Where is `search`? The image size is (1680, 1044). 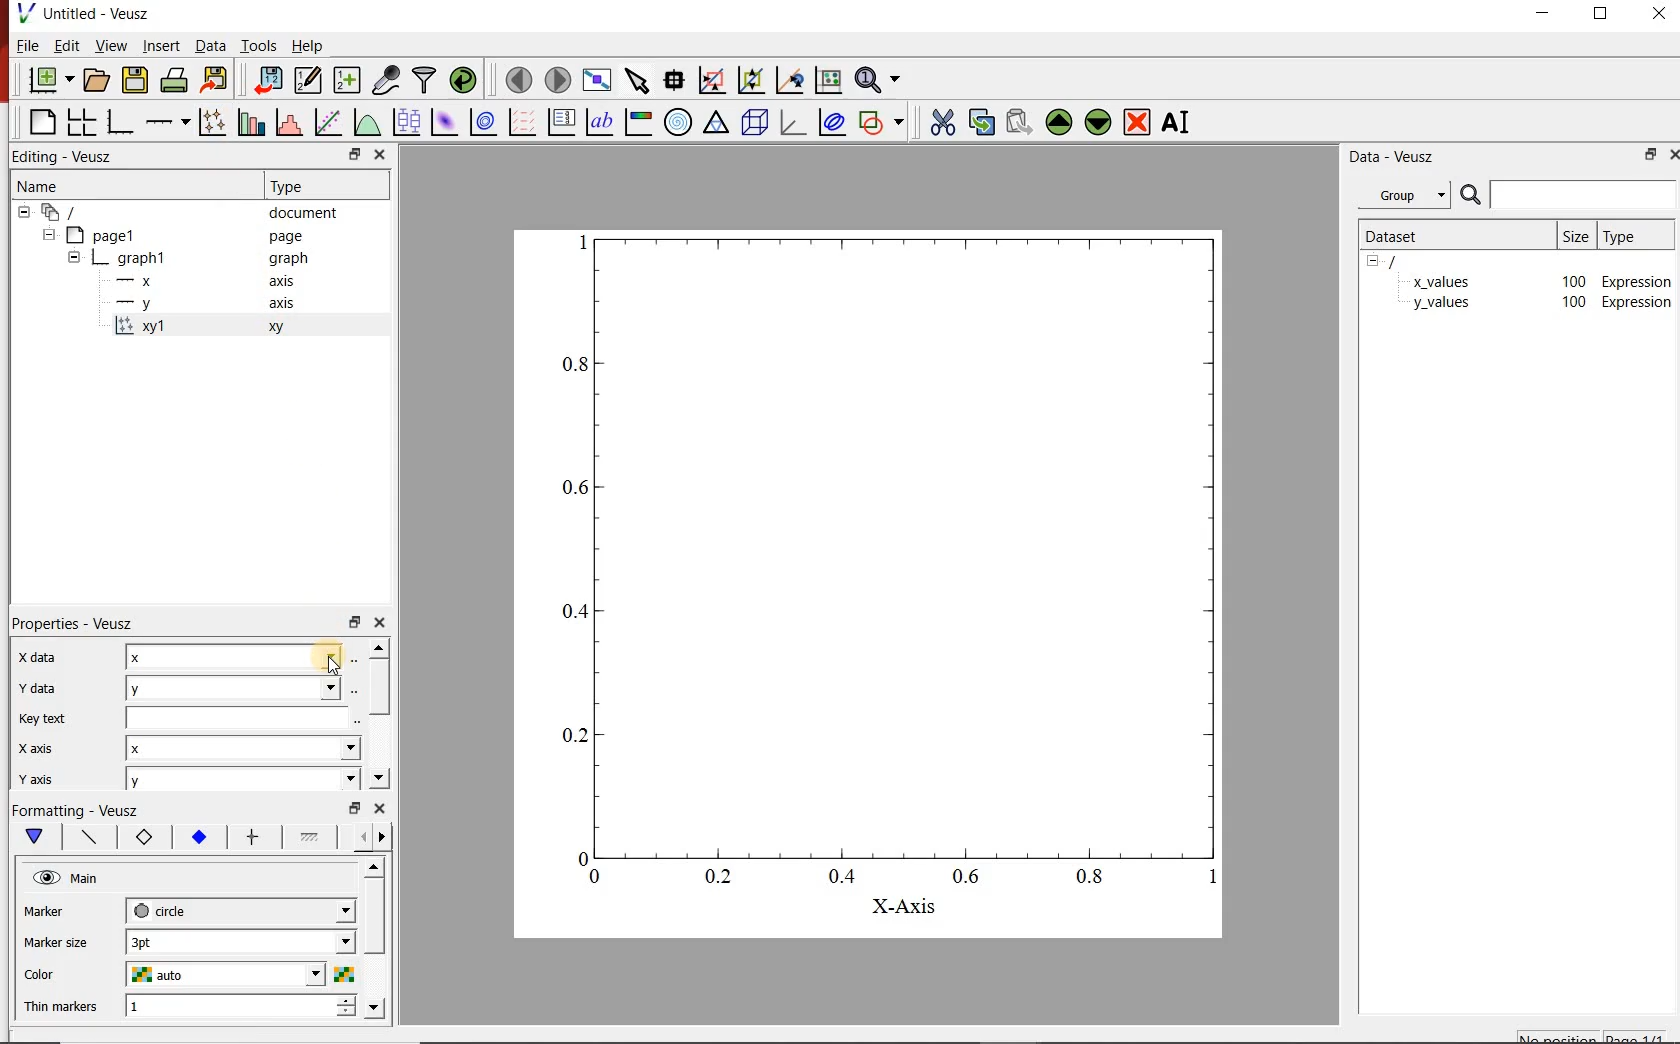 search is located at coordinates (1468, 195).